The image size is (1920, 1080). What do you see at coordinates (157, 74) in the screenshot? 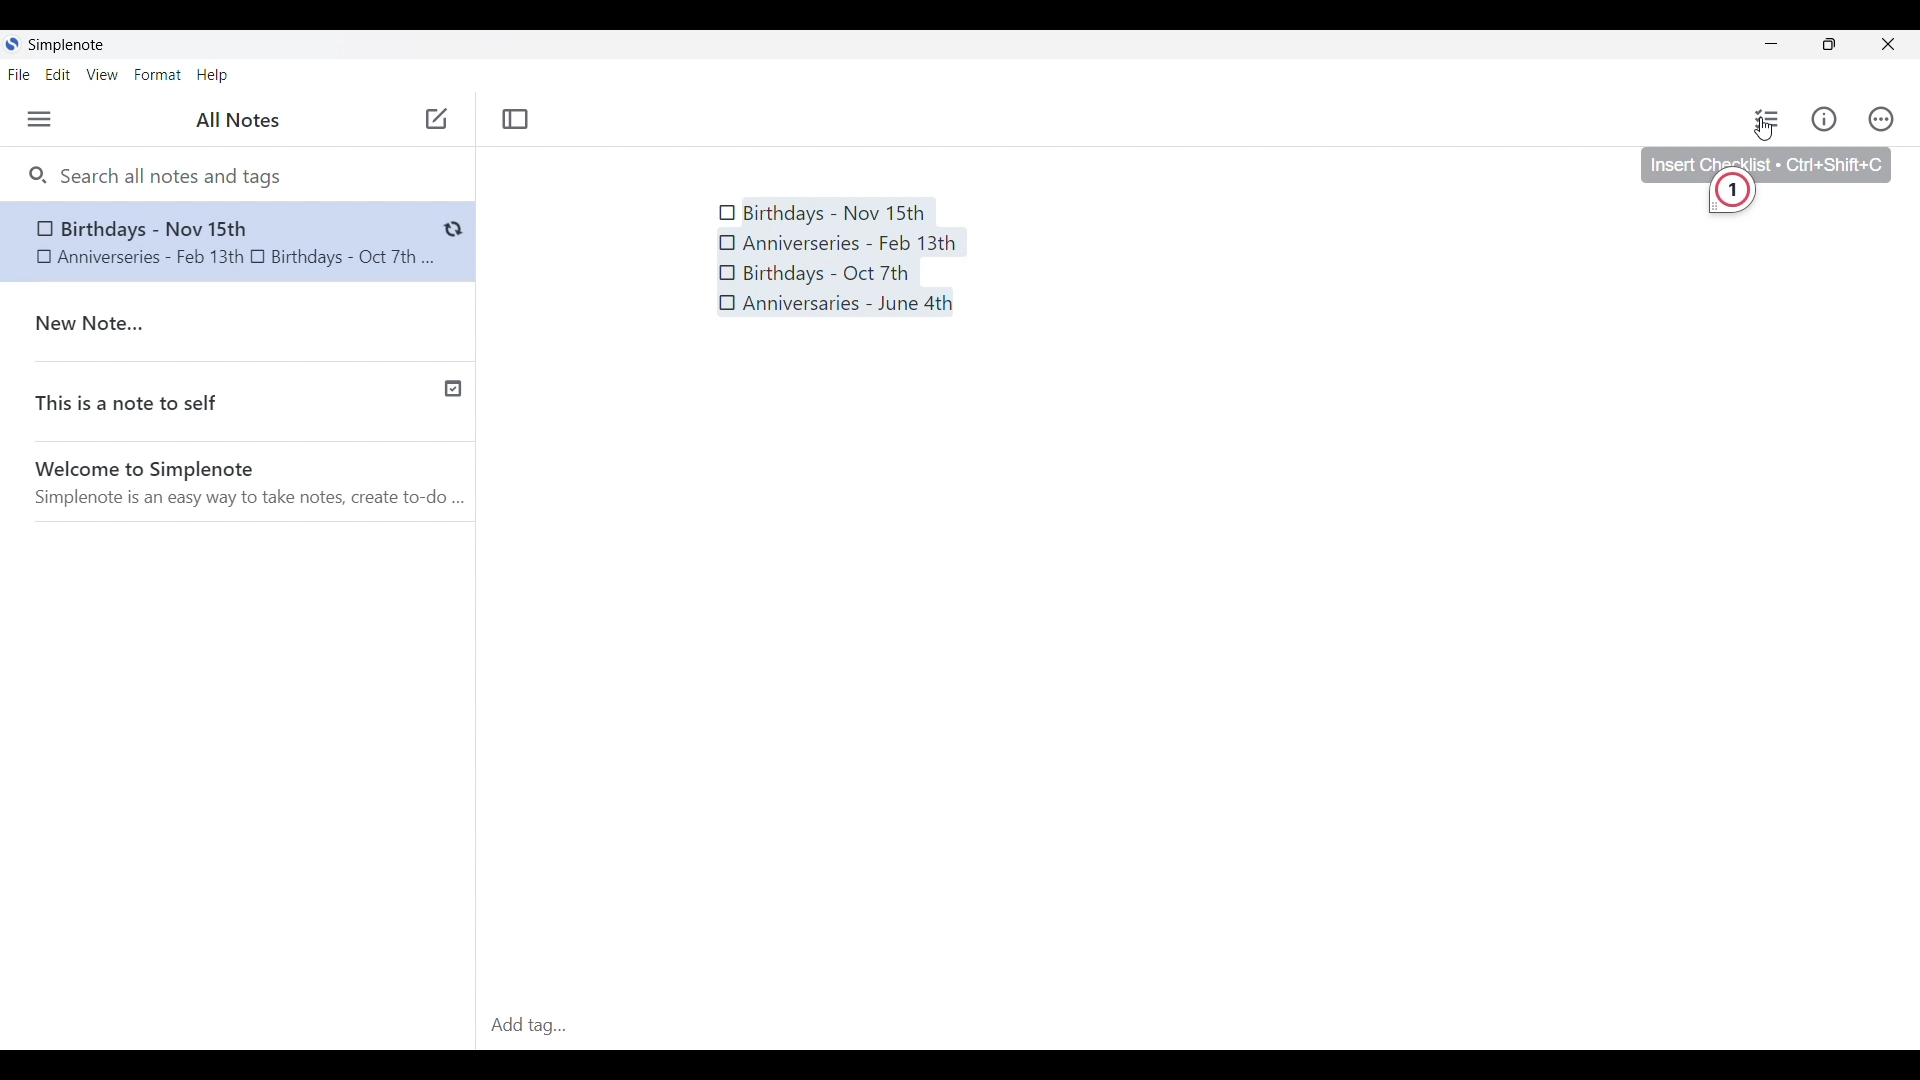
I see `Format menu` at bounding box center [157, 74].